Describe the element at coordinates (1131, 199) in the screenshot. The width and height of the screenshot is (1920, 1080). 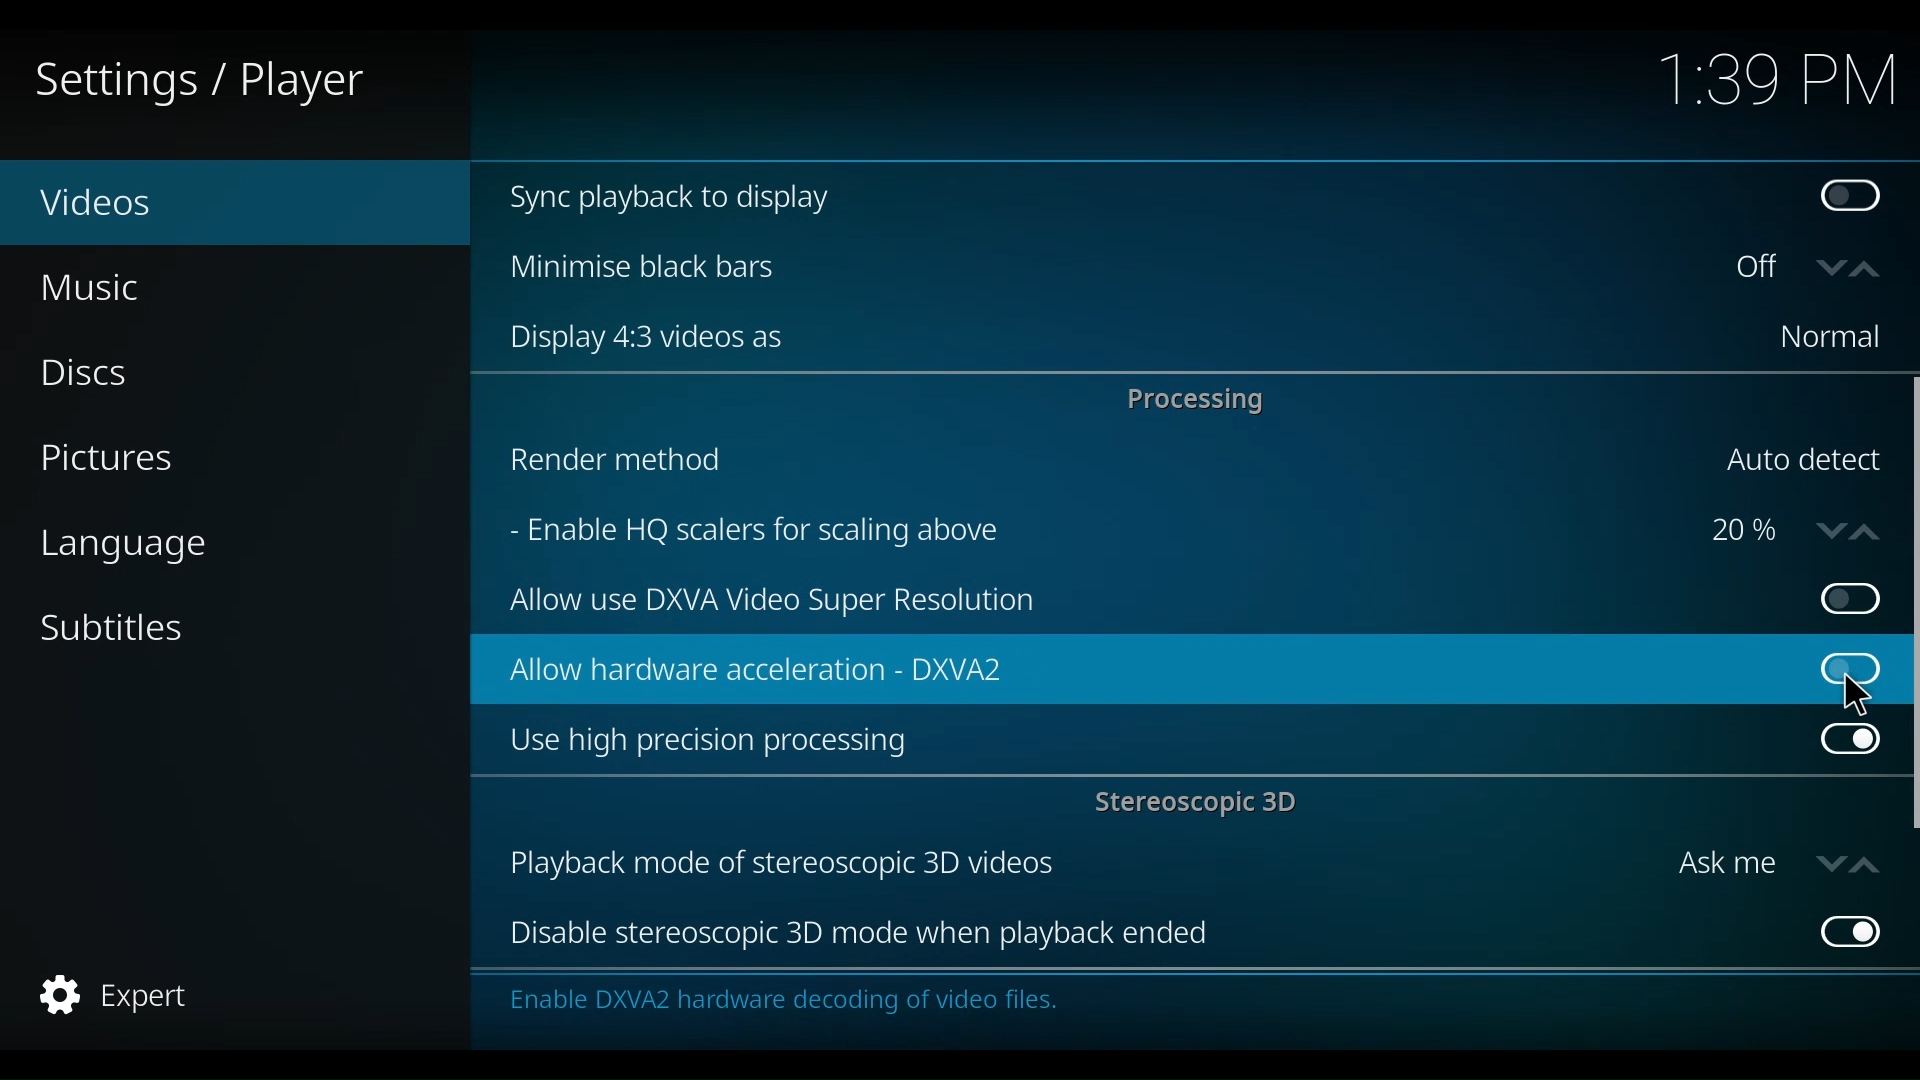
I see `Sync playback to display` at that location.